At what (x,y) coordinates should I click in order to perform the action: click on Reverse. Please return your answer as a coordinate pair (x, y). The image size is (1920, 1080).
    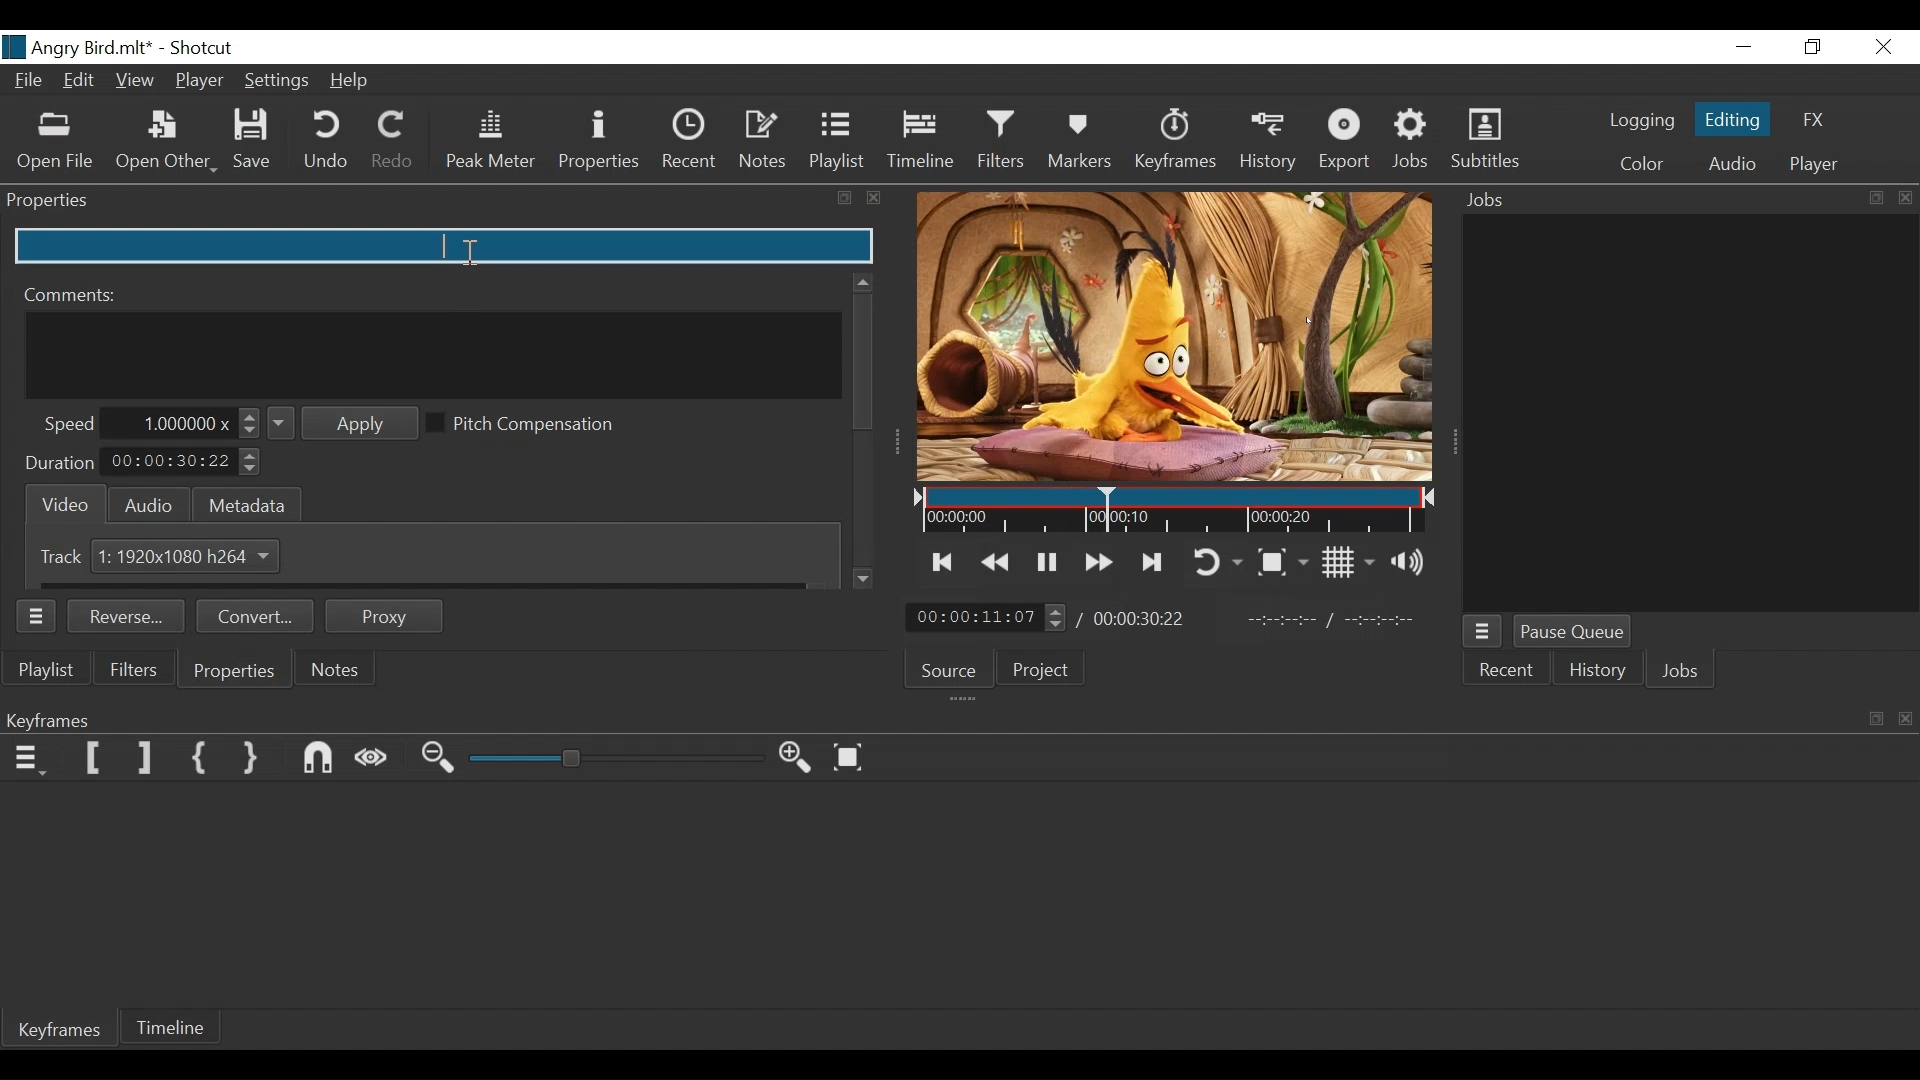
    Looking at the image, I should click on (130, 618).